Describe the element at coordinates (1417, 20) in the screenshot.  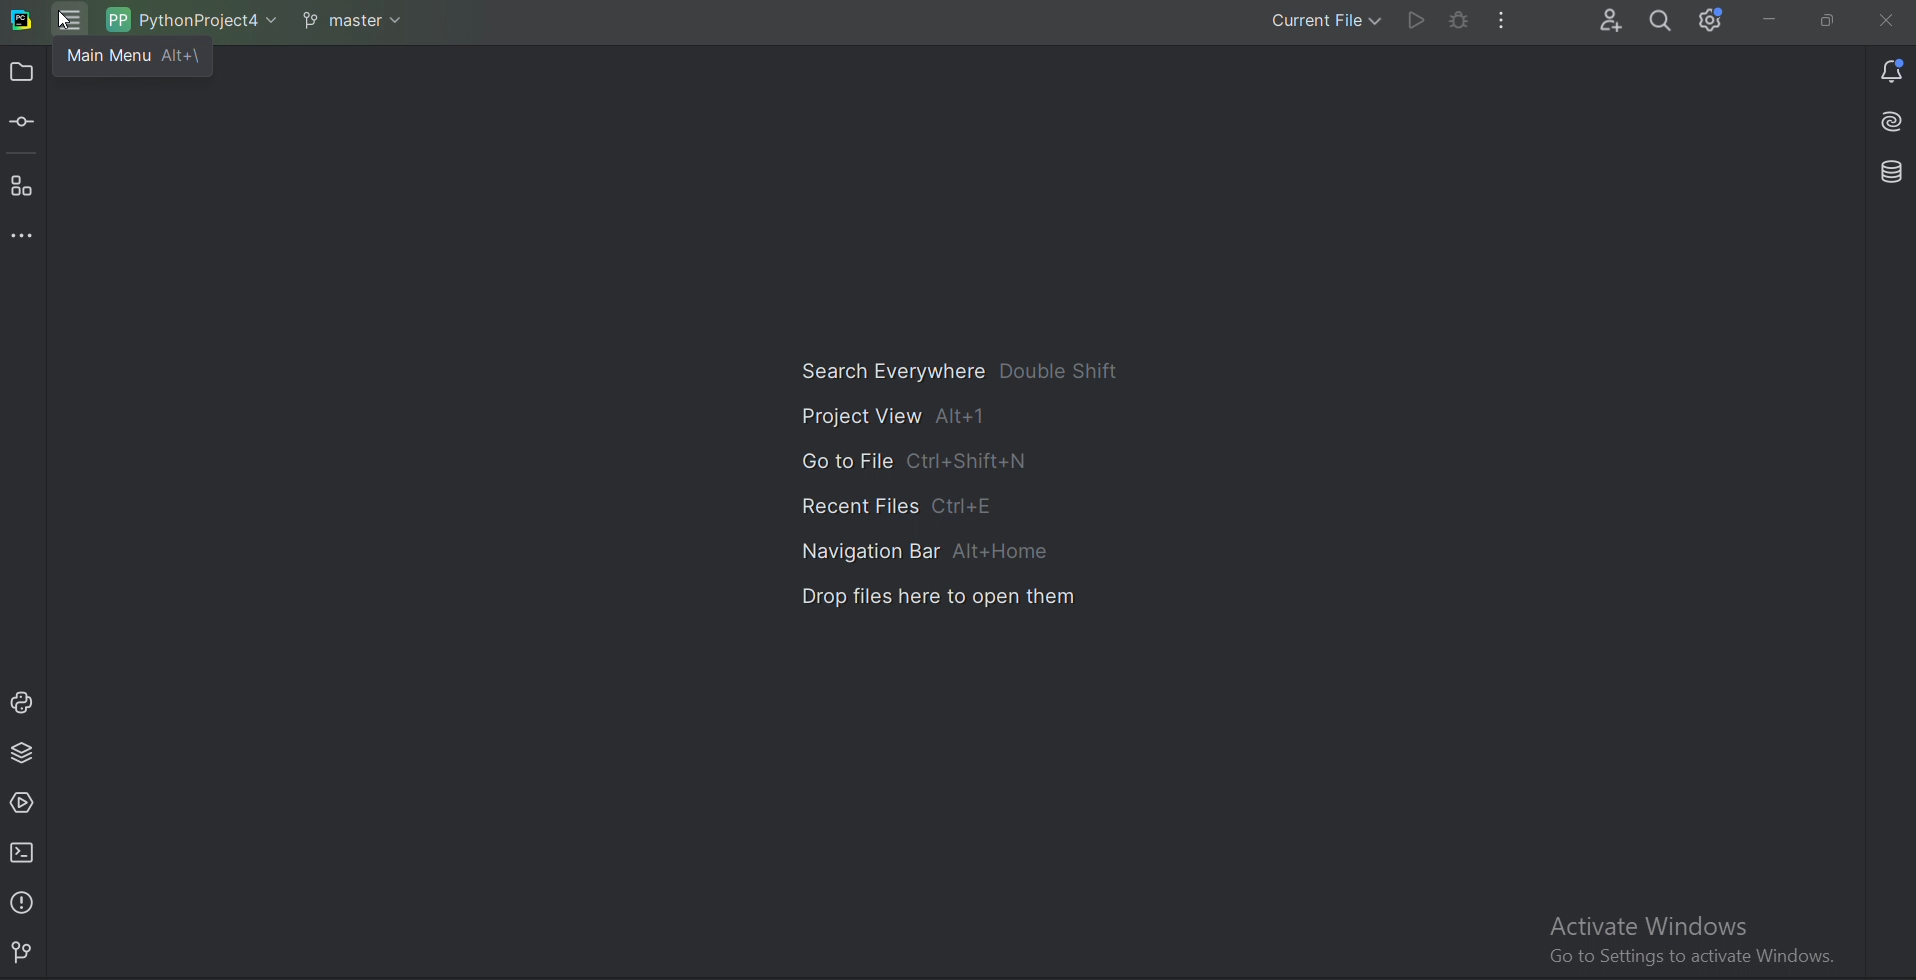
I see `Run` at that location.